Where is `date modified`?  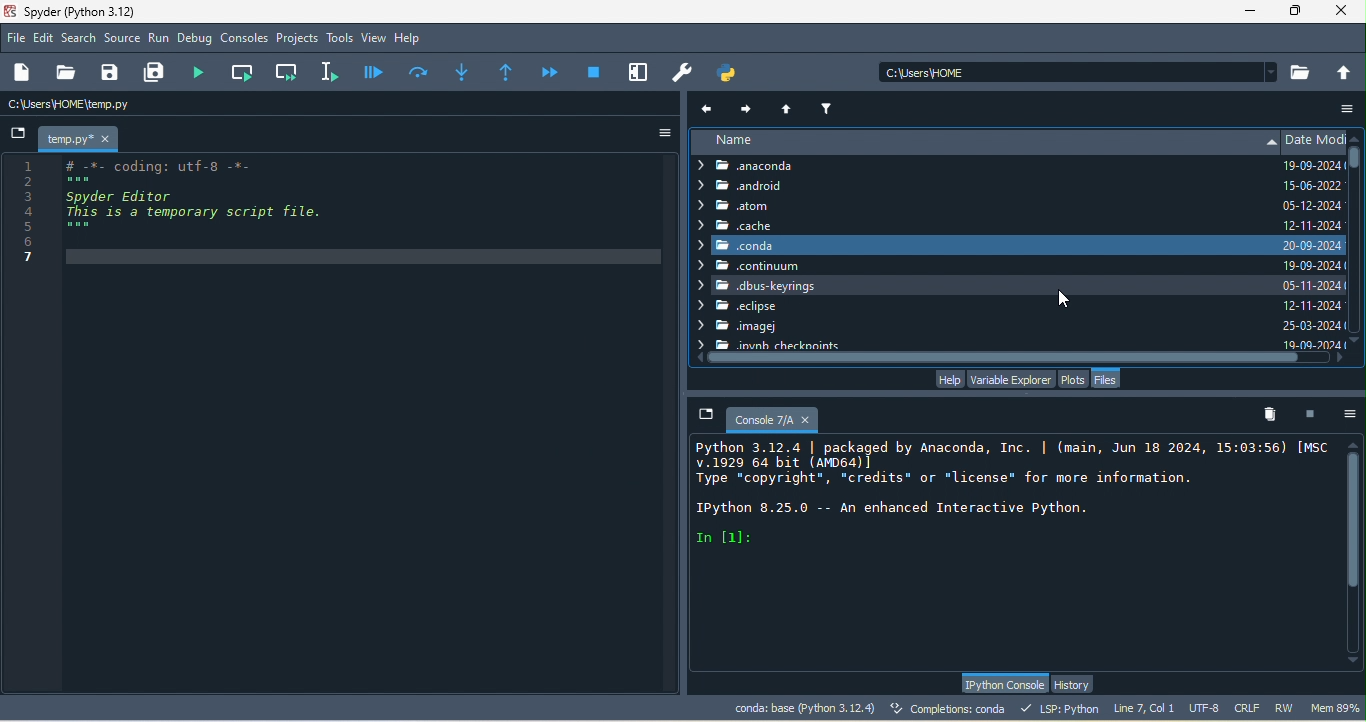
date modified is located at coordinates (1314, 240).